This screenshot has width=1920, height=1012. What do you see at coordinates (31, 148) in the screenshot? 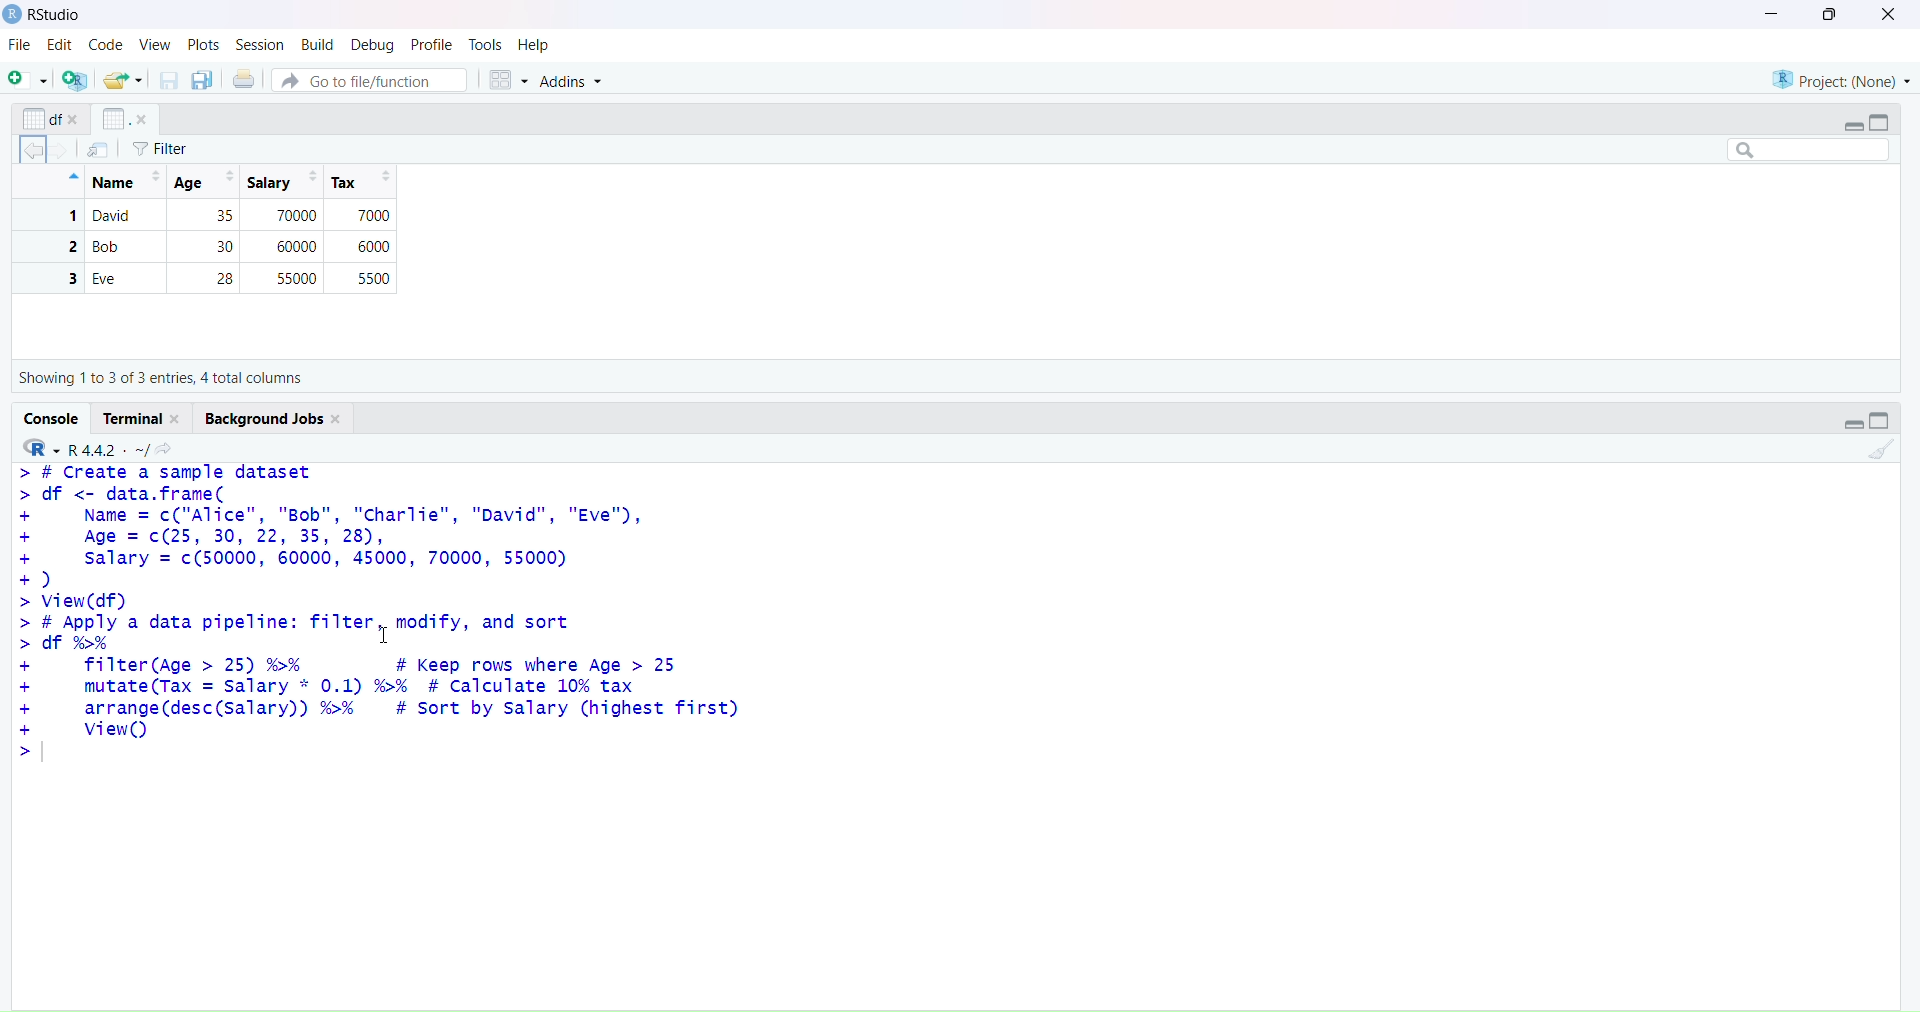
I see `backward` at bounding box center [31, 148].